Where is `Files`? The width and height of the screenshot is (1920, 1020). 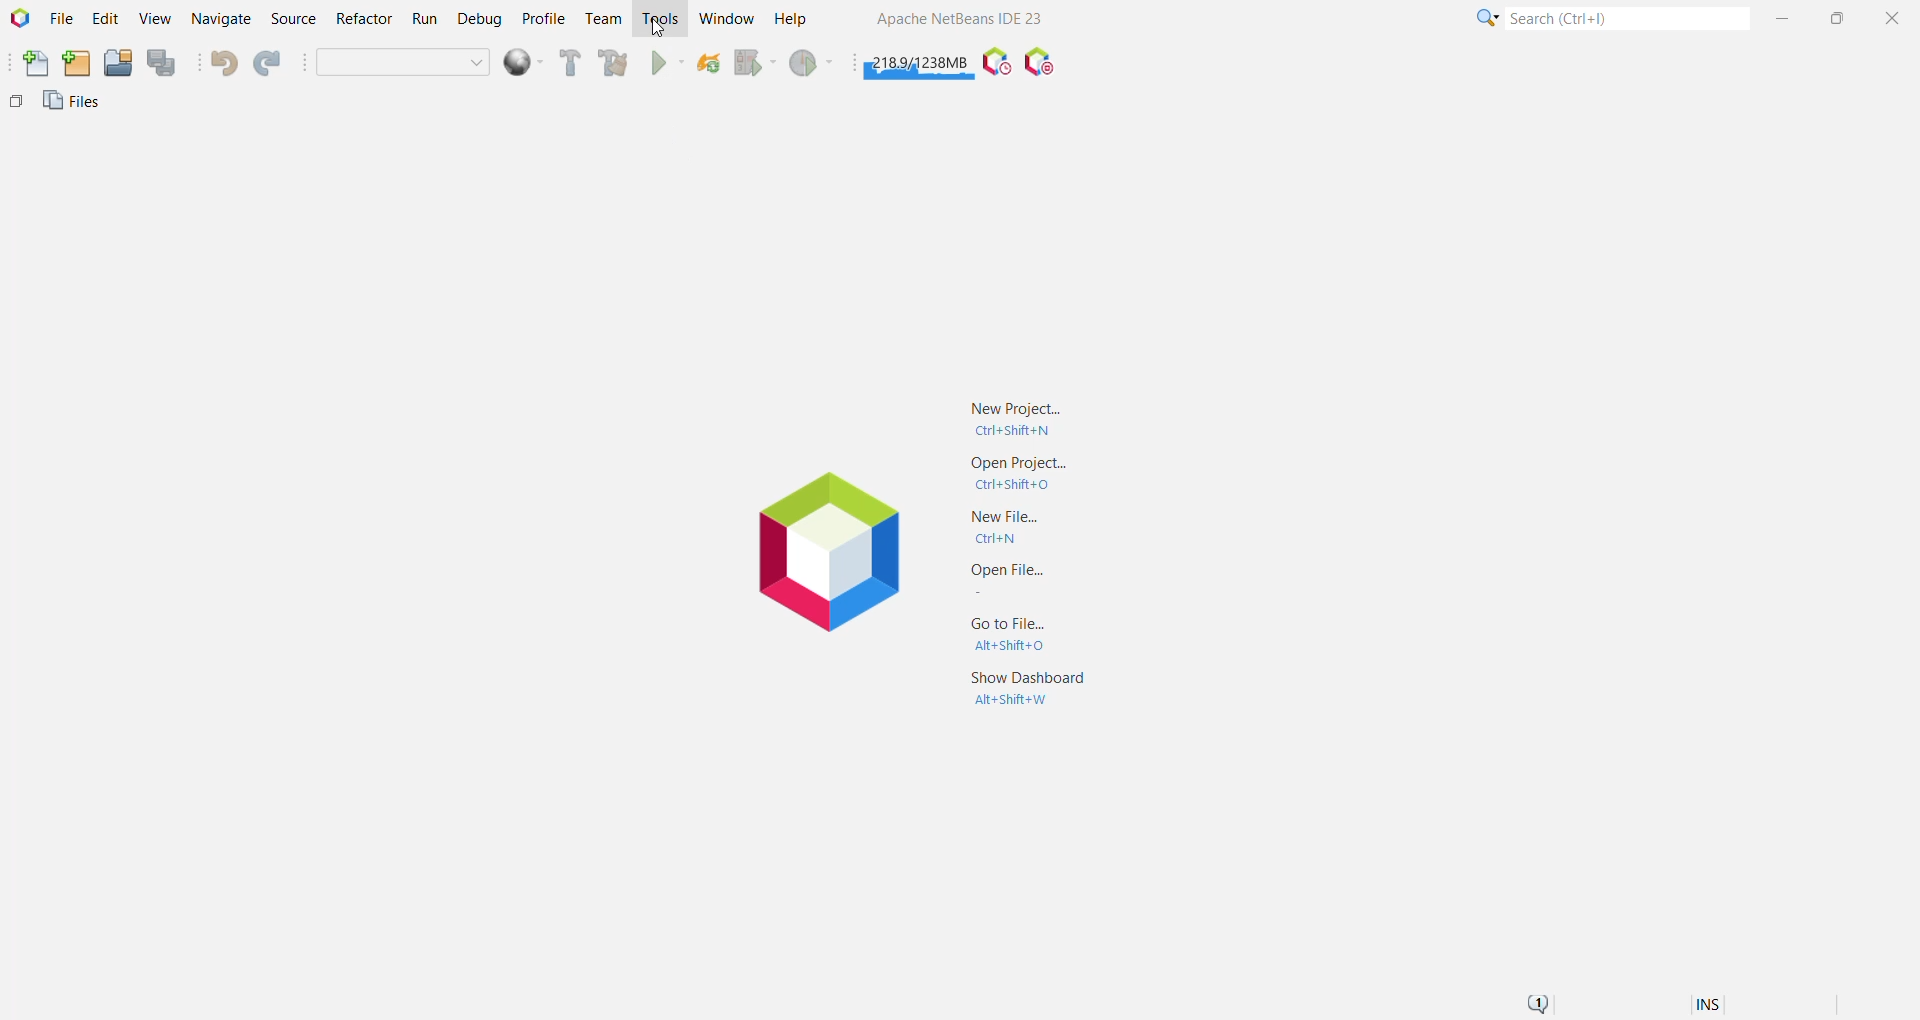
Files is located at coordinates (75, 106).